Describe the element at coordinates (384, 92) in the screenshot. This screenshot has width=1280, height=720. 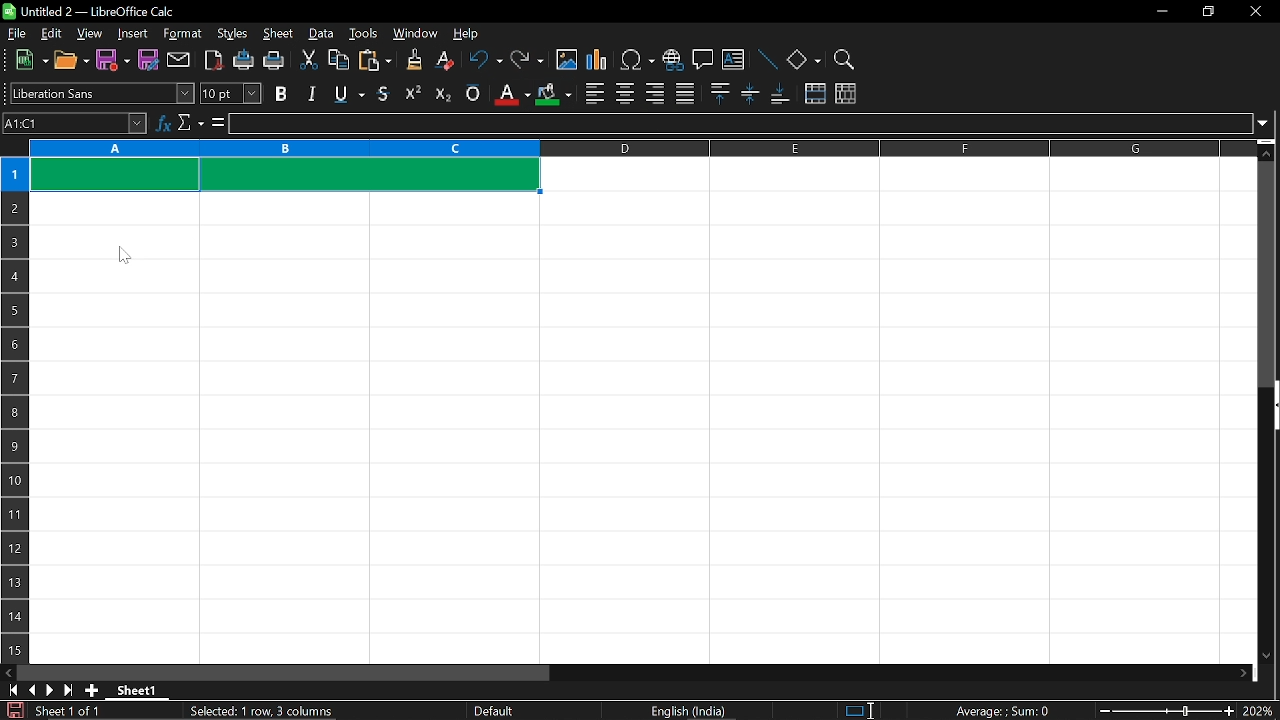
I see `strikethrough` at that location.